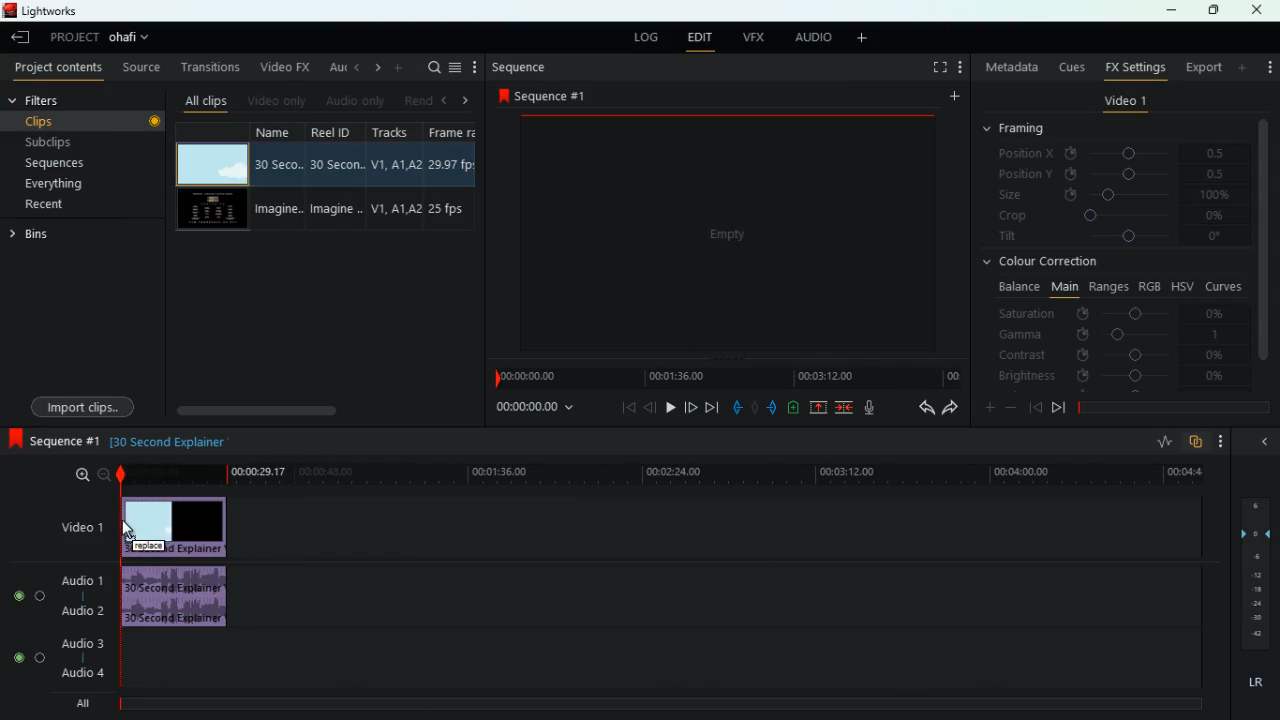 Image resolution: width=1280 pixels, height=720 pixels. Describe the element at coordinates (1114, 217) in the screenshot. I see `crop` at that location.